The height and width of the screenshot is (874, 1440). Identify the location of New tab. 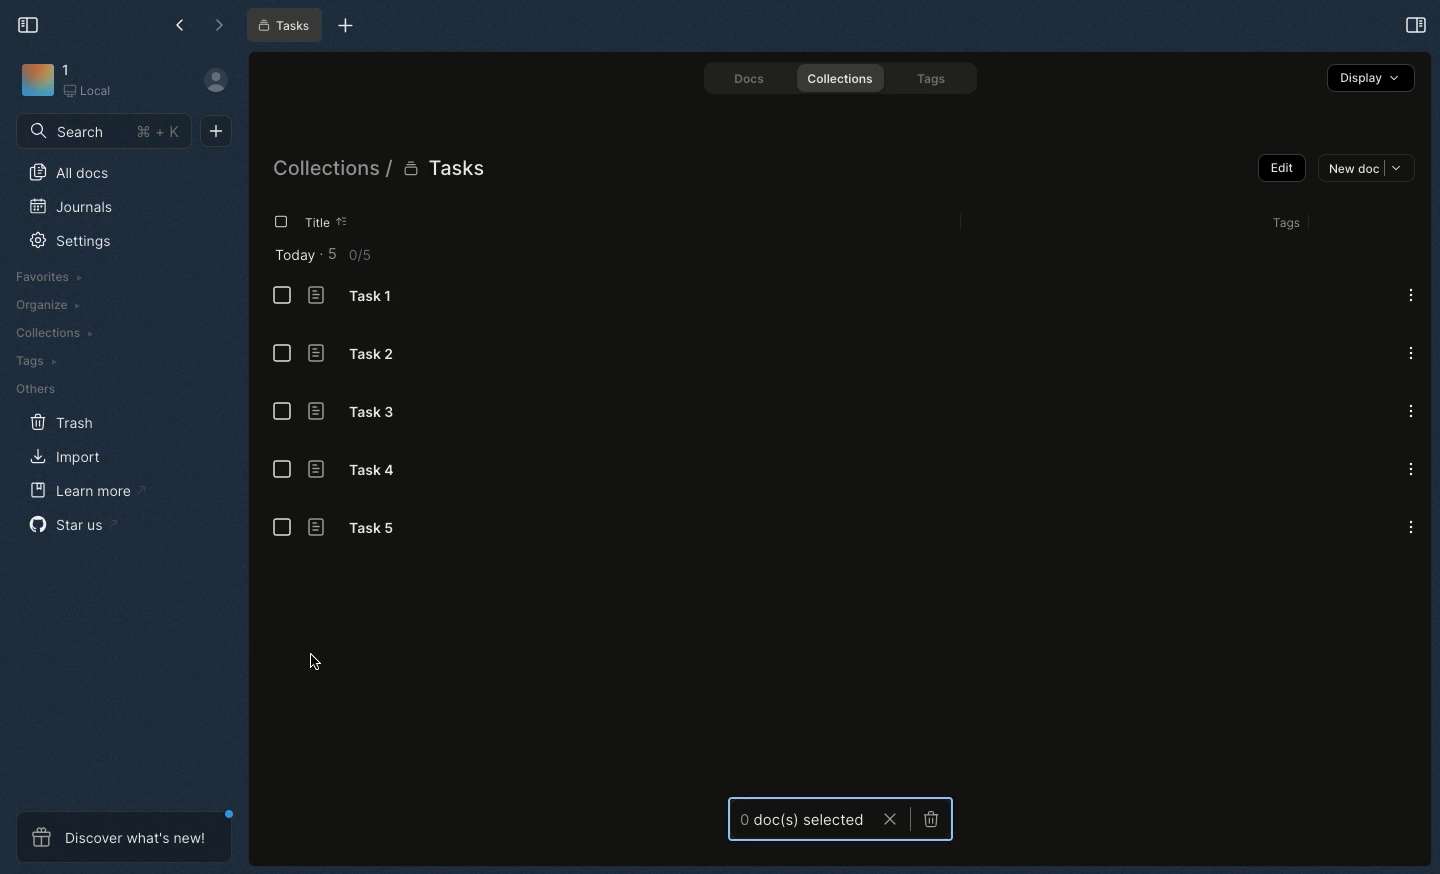
(346, 27).